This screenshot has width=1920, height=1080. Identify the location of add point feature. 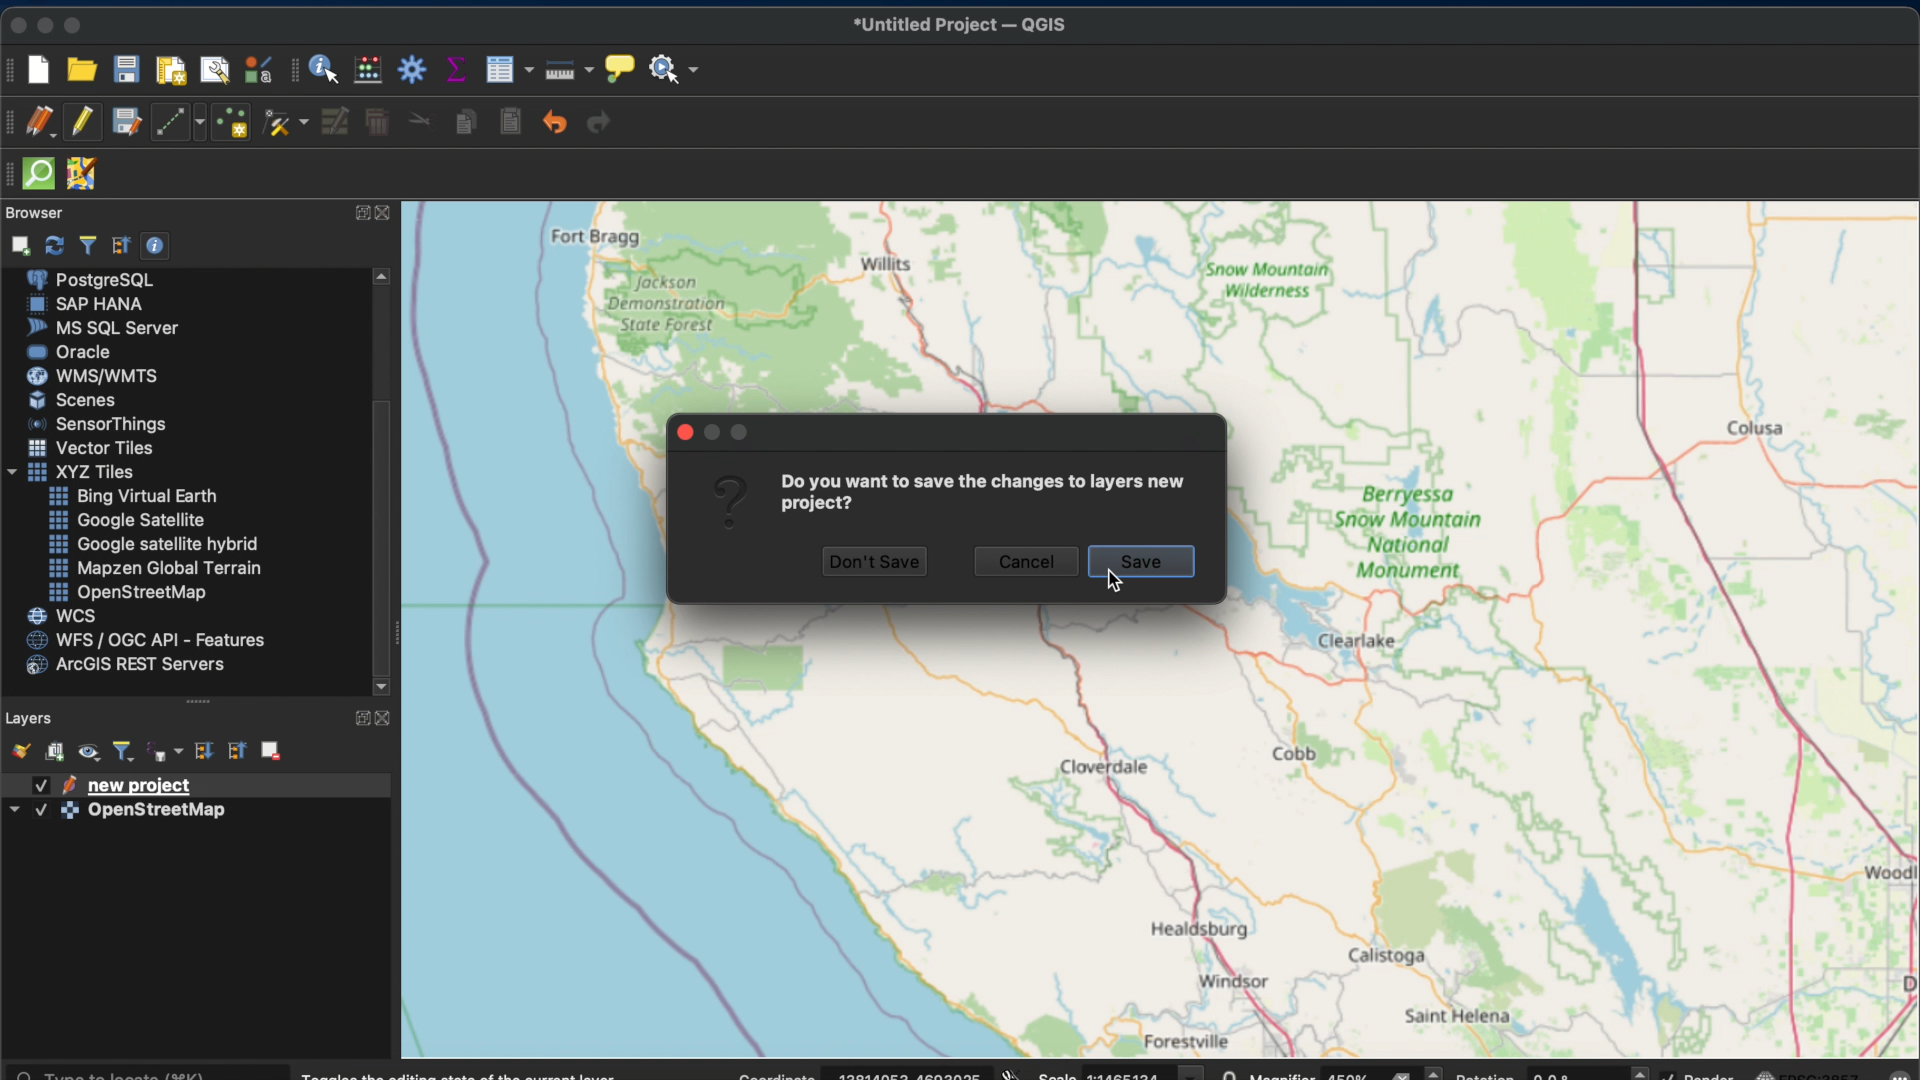
(233, 123).